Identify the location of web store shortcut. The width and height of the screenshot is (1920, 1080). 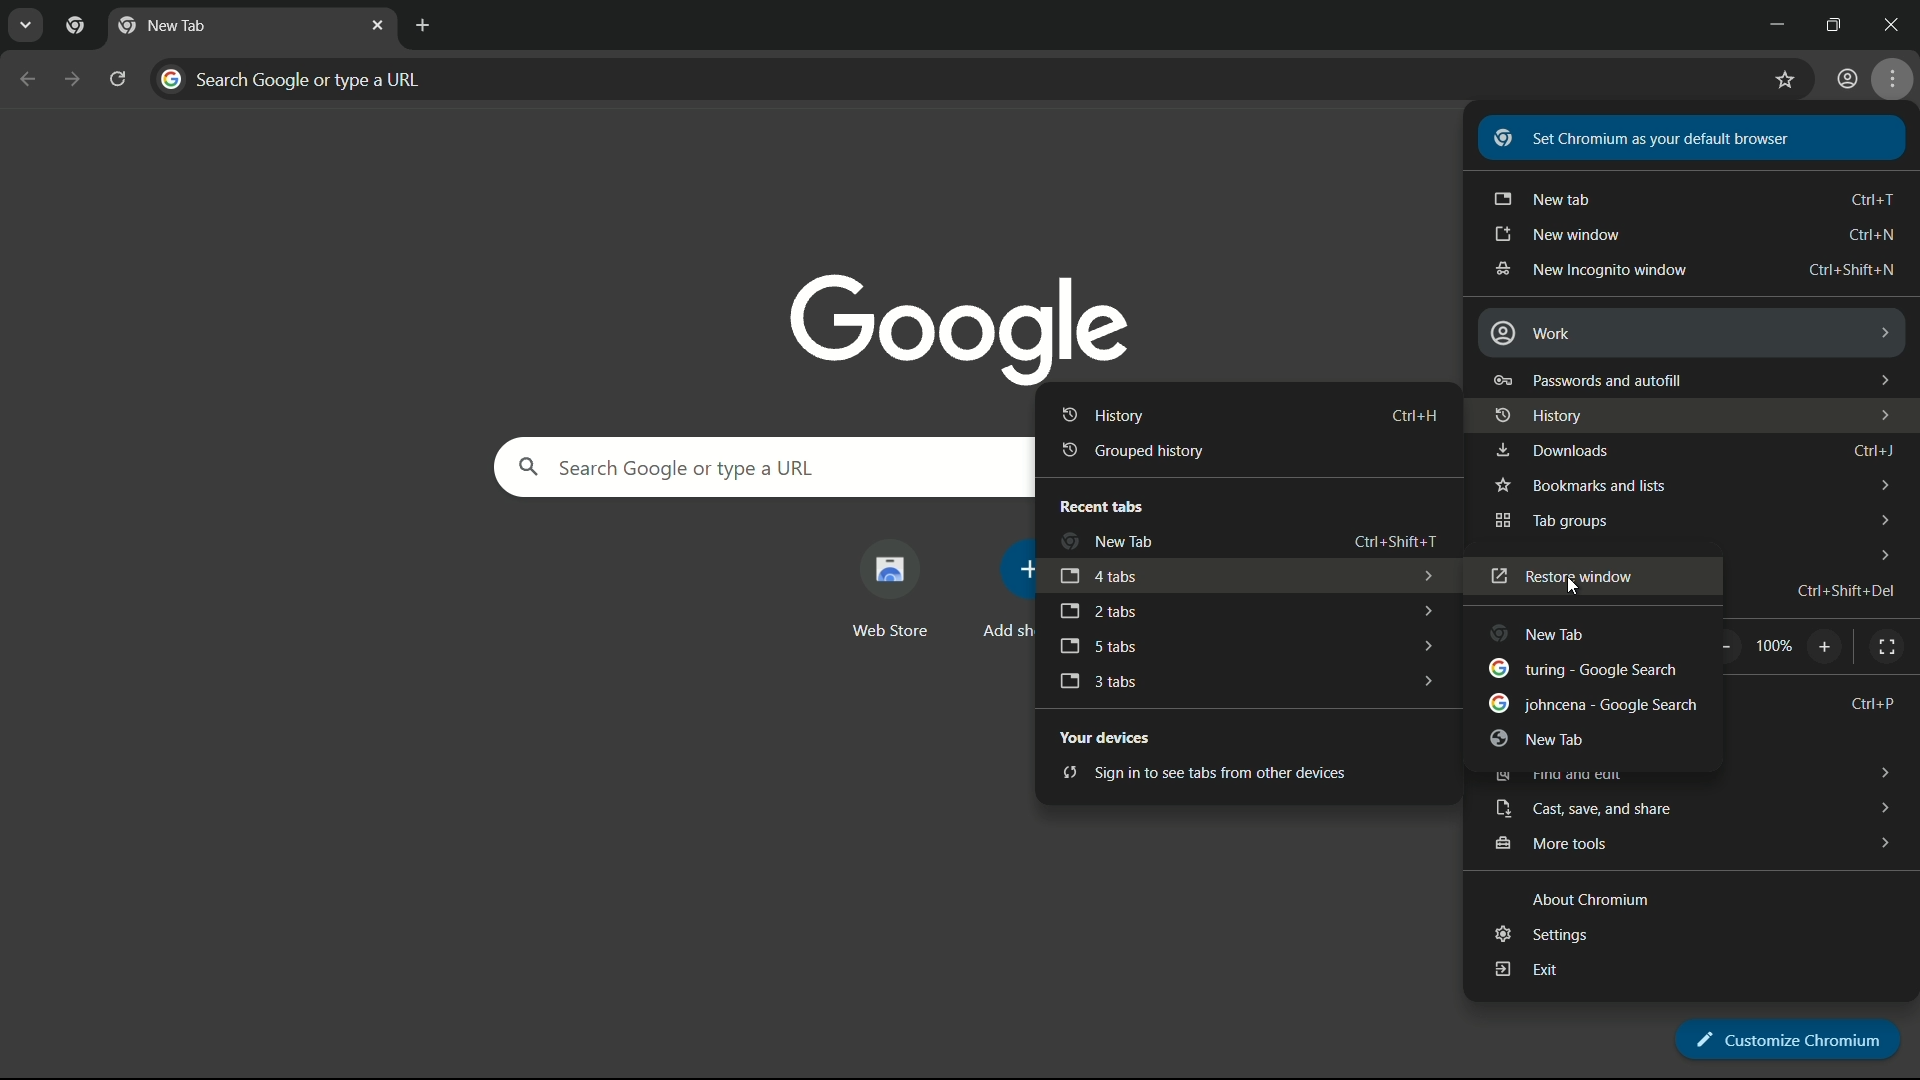
(887, 591).